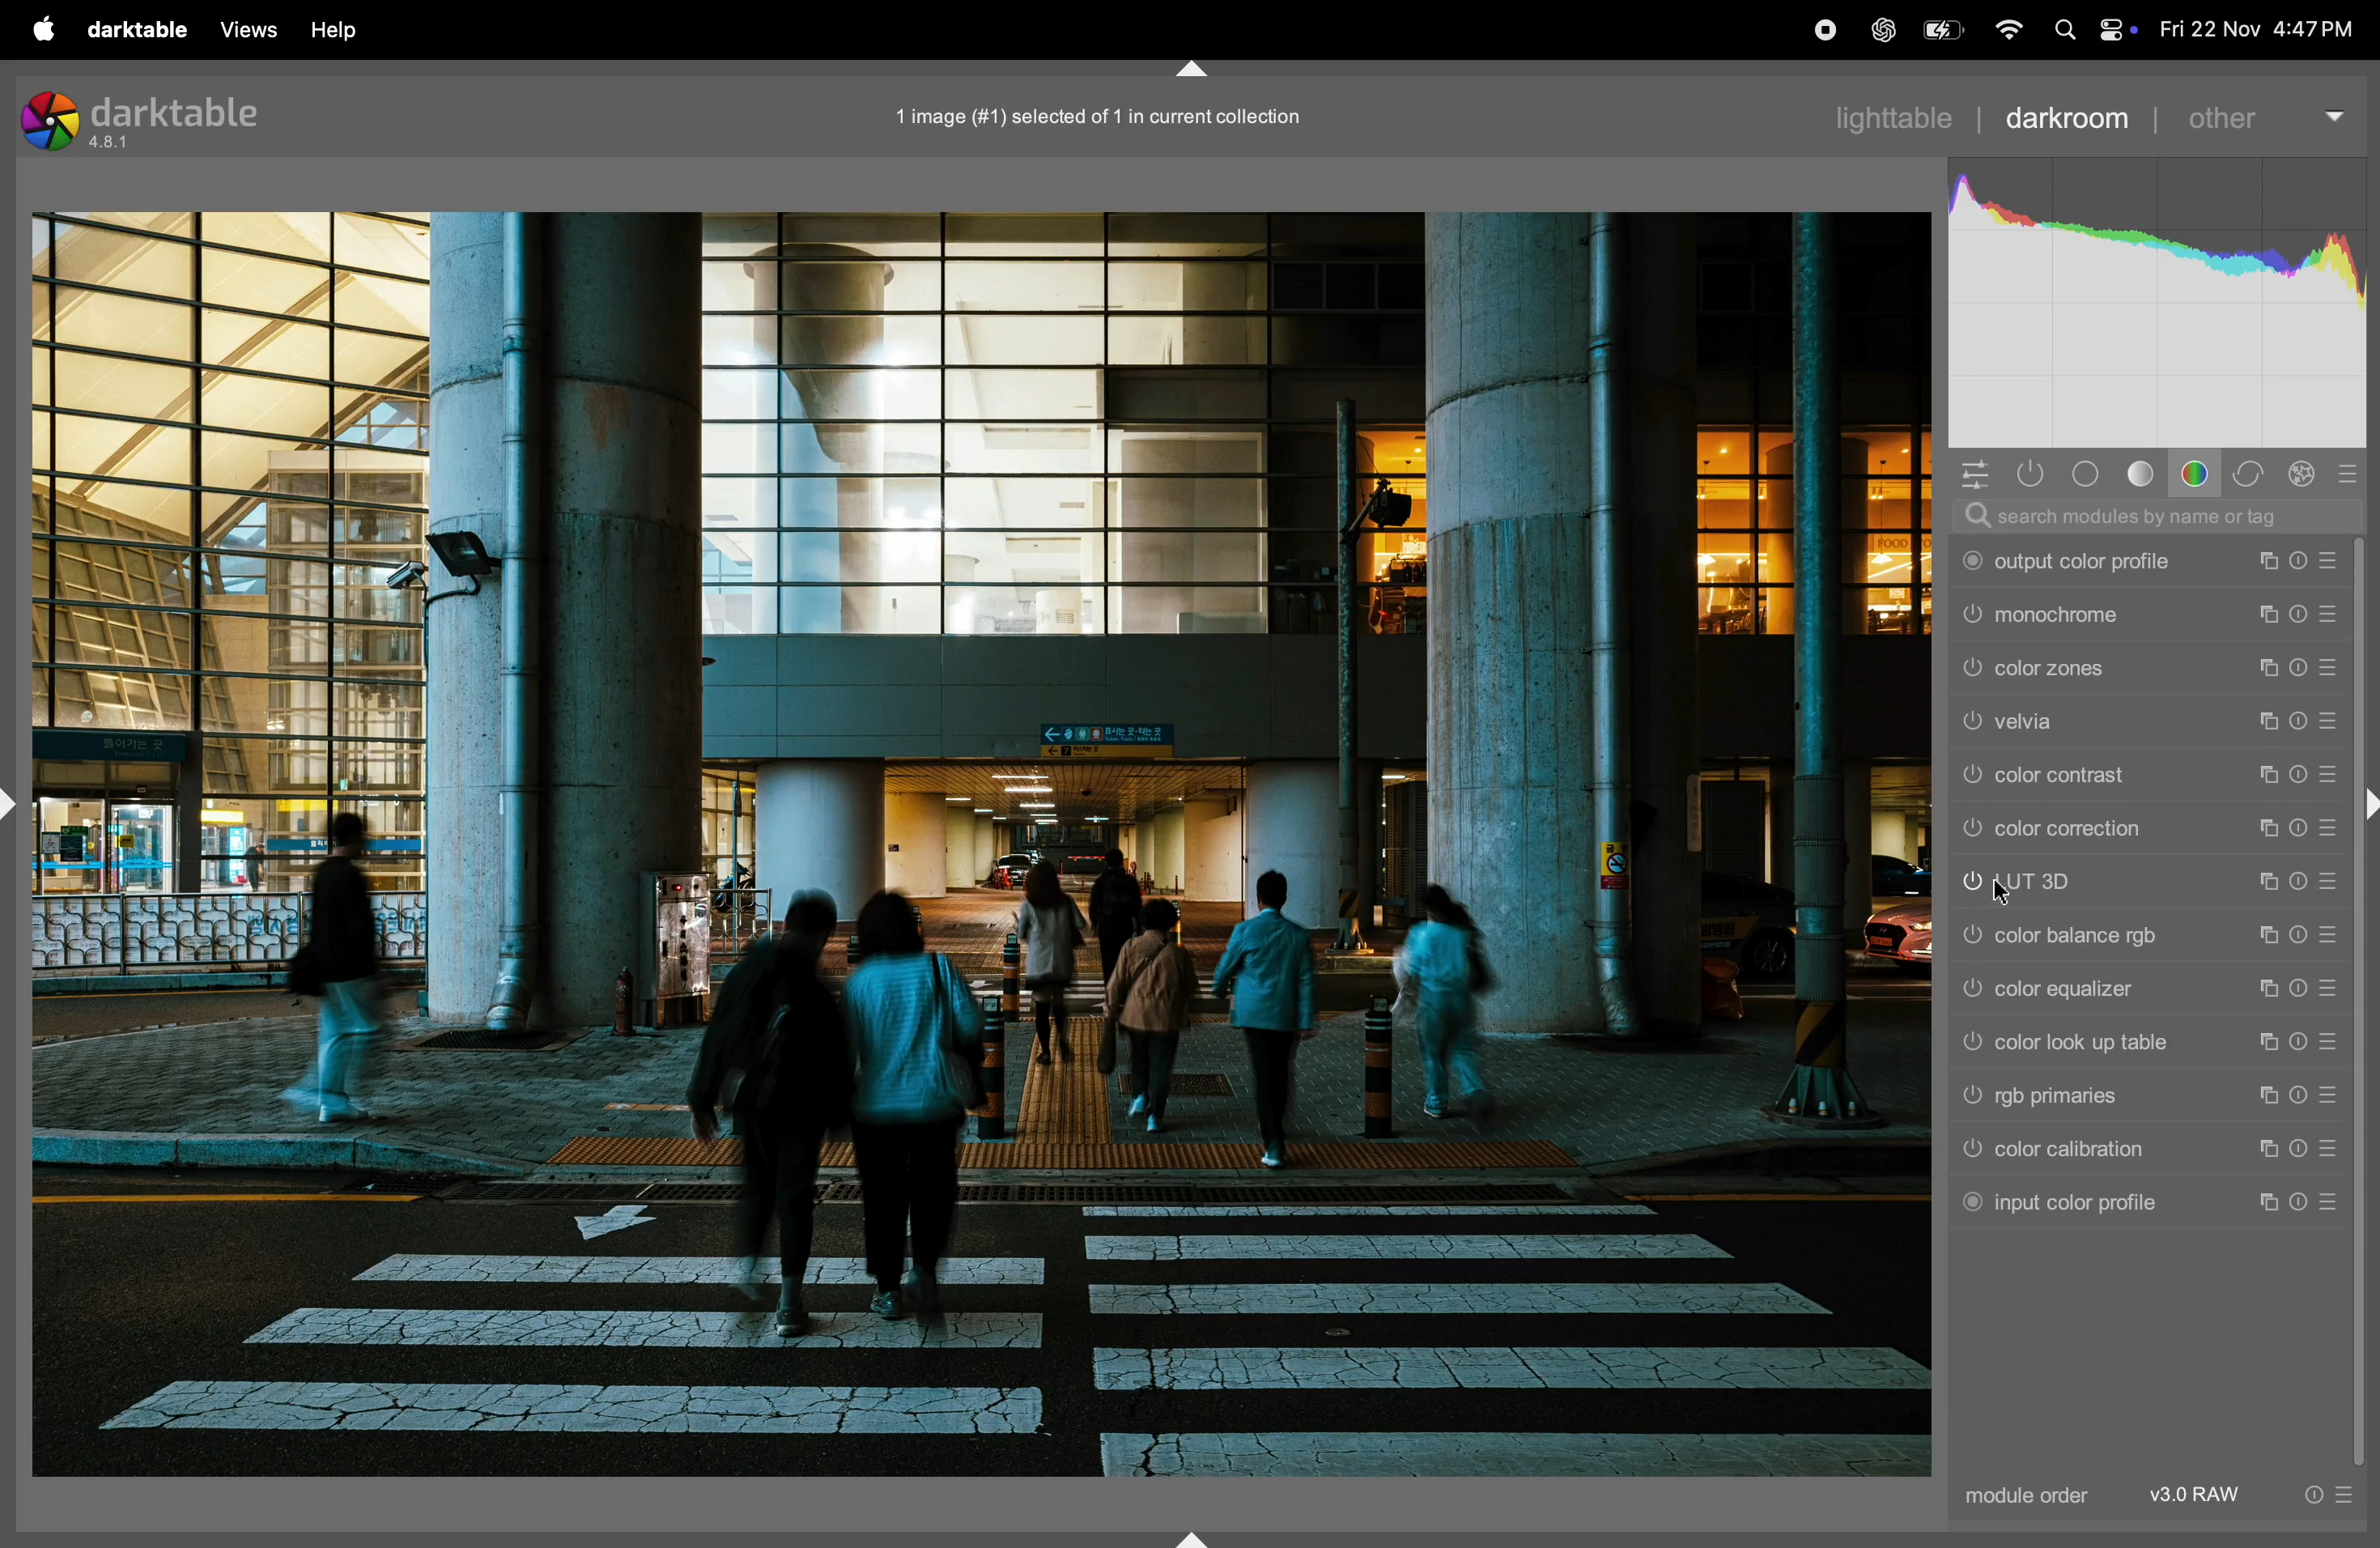  What do you see at coordinates (1970, 937) in the screenshot?
I see `color balance rgb switched off` at bounding box center [1970, 937].